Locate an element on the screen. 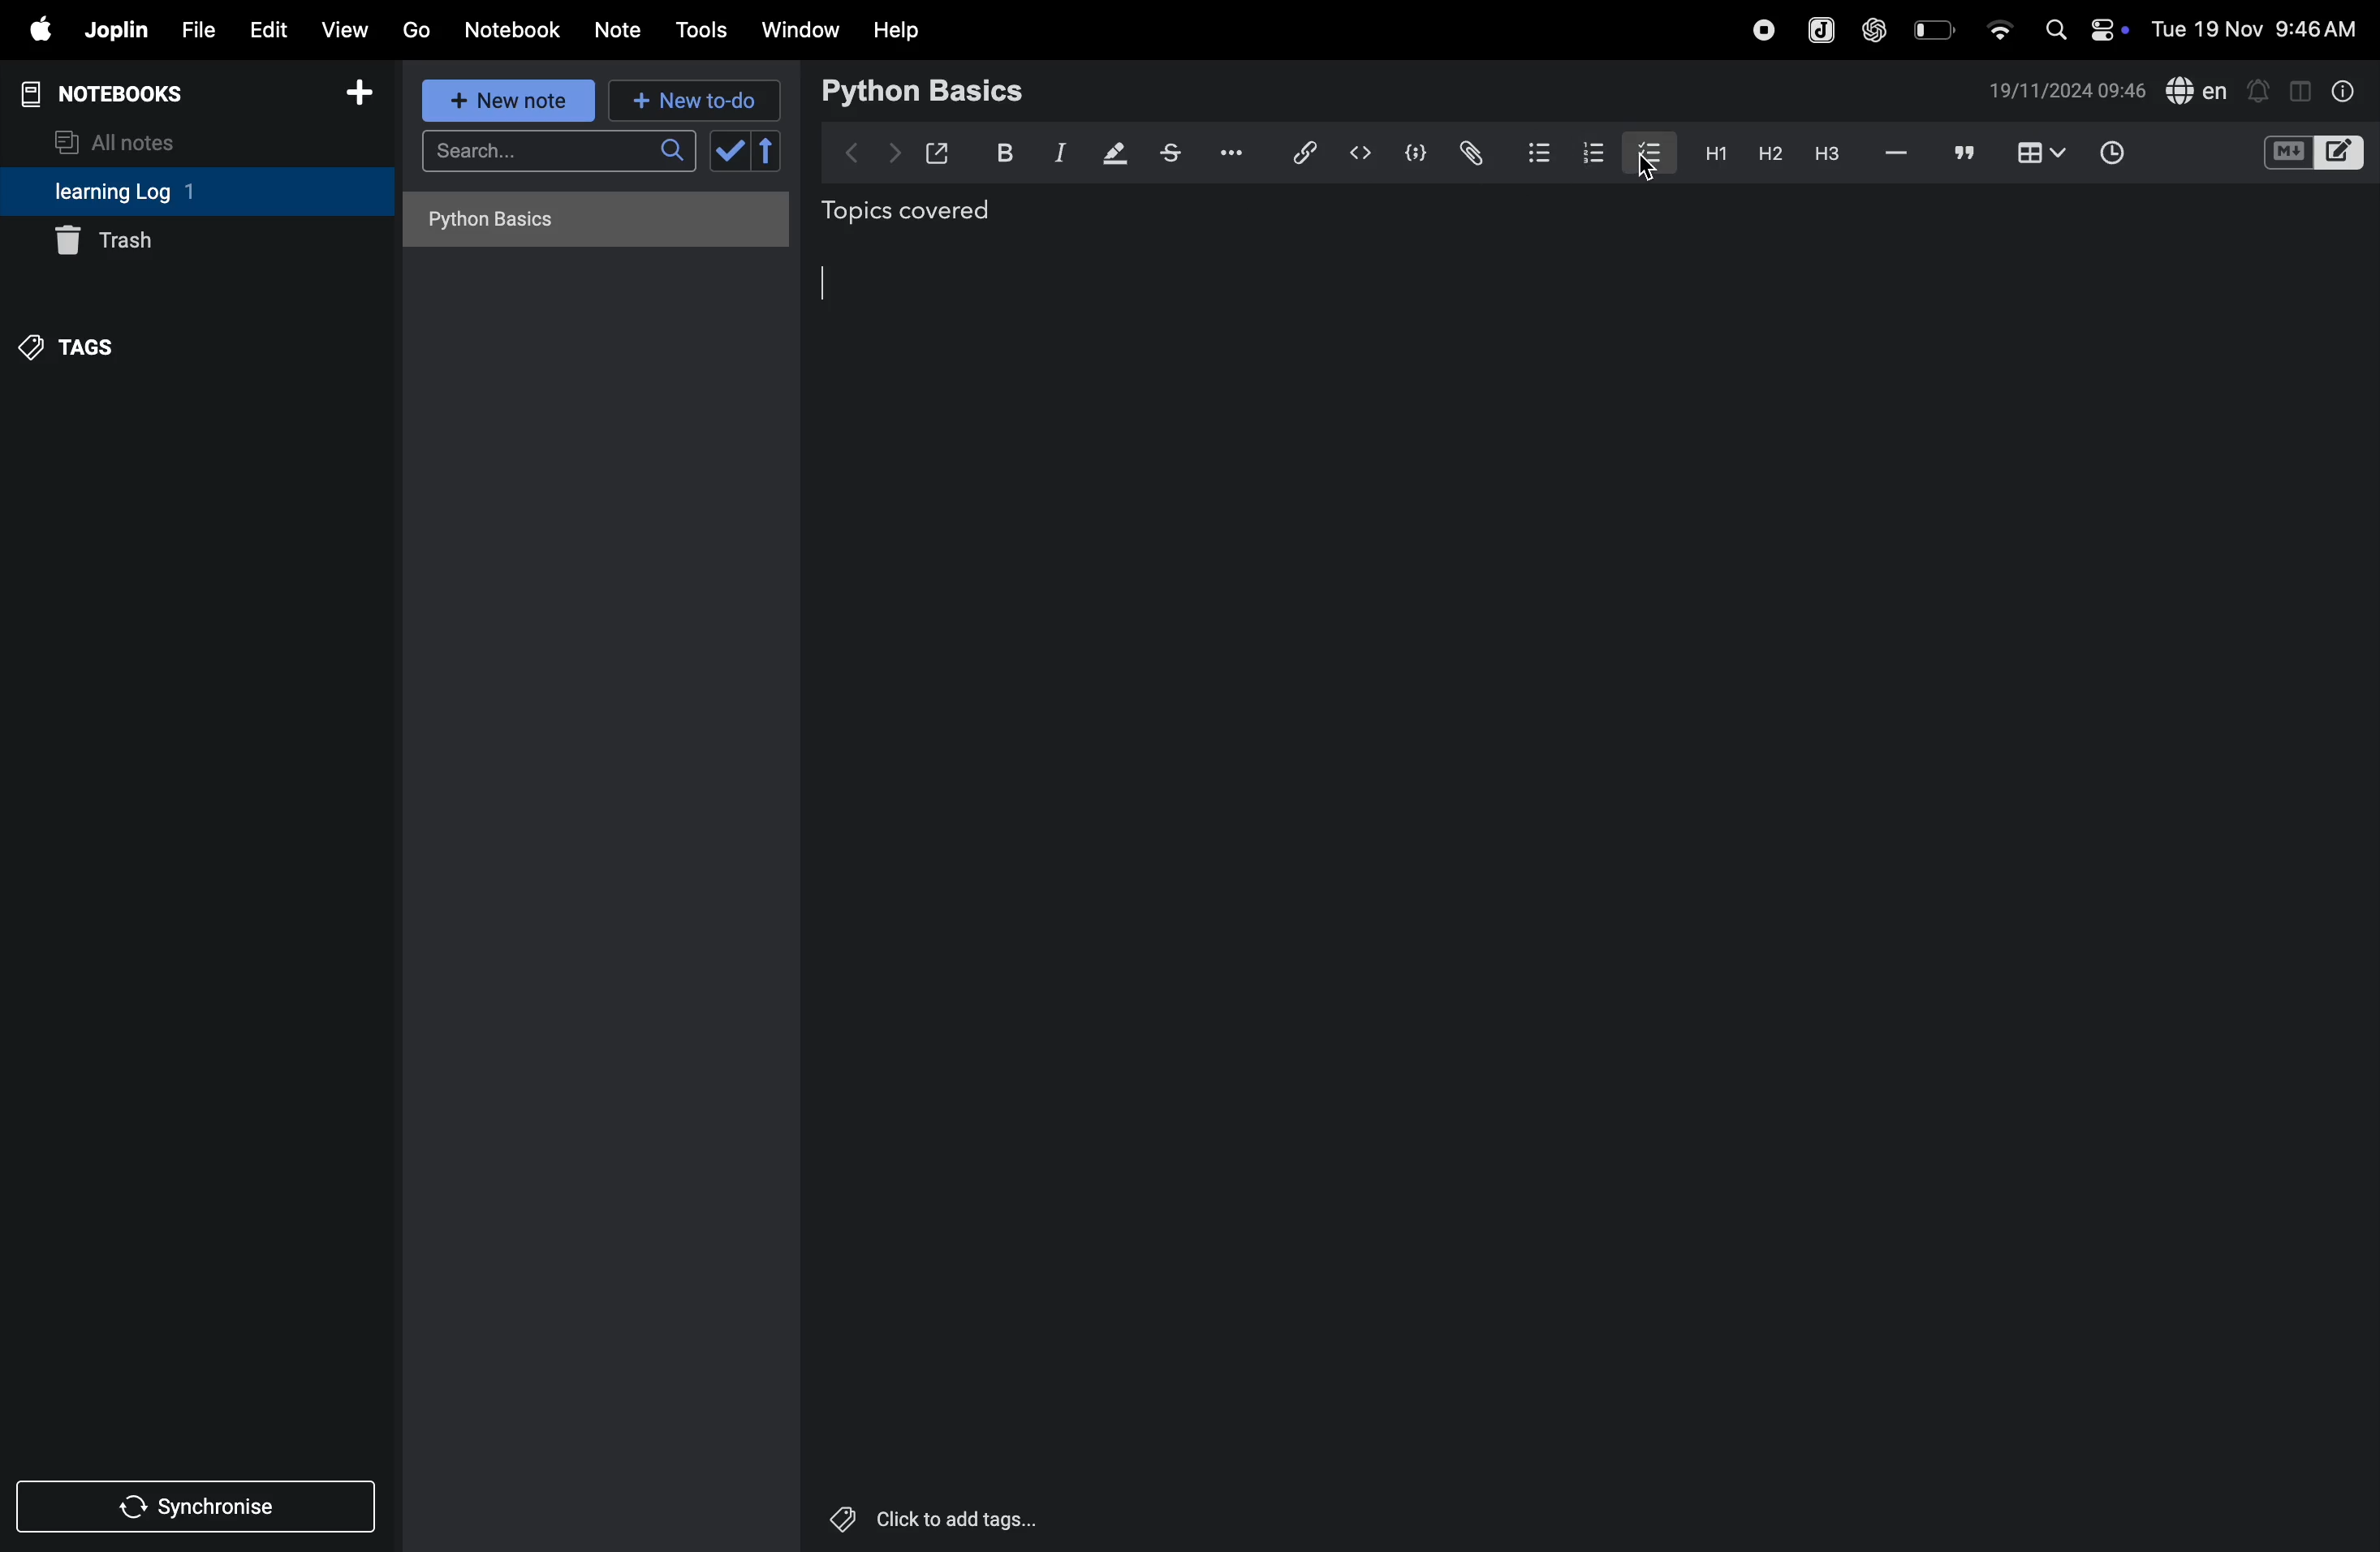 The width and height of the screenshot is (2380, 1552). bold is located at coordinates (1000, 153).